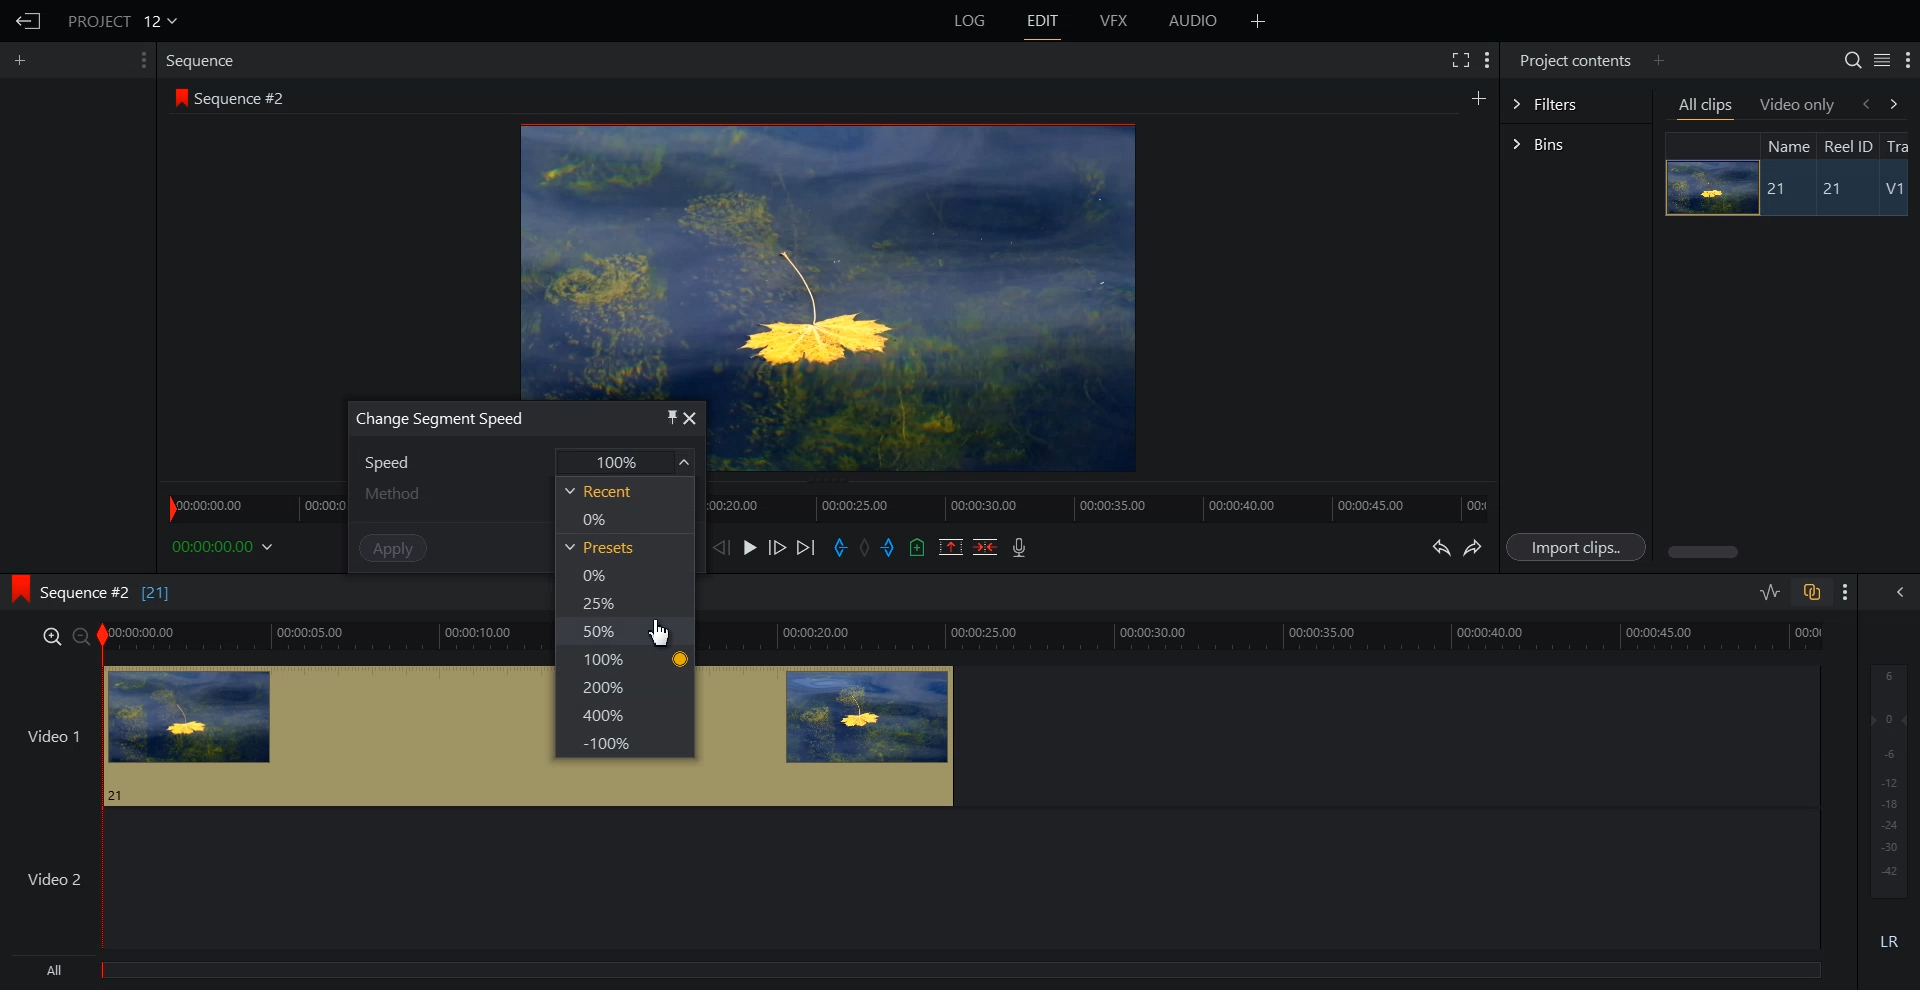 The height and width of the screenshot is (990, 1920). Describe the element at coordinates (1017, 547) in the screenshot. I see `Record Audio` at that location.